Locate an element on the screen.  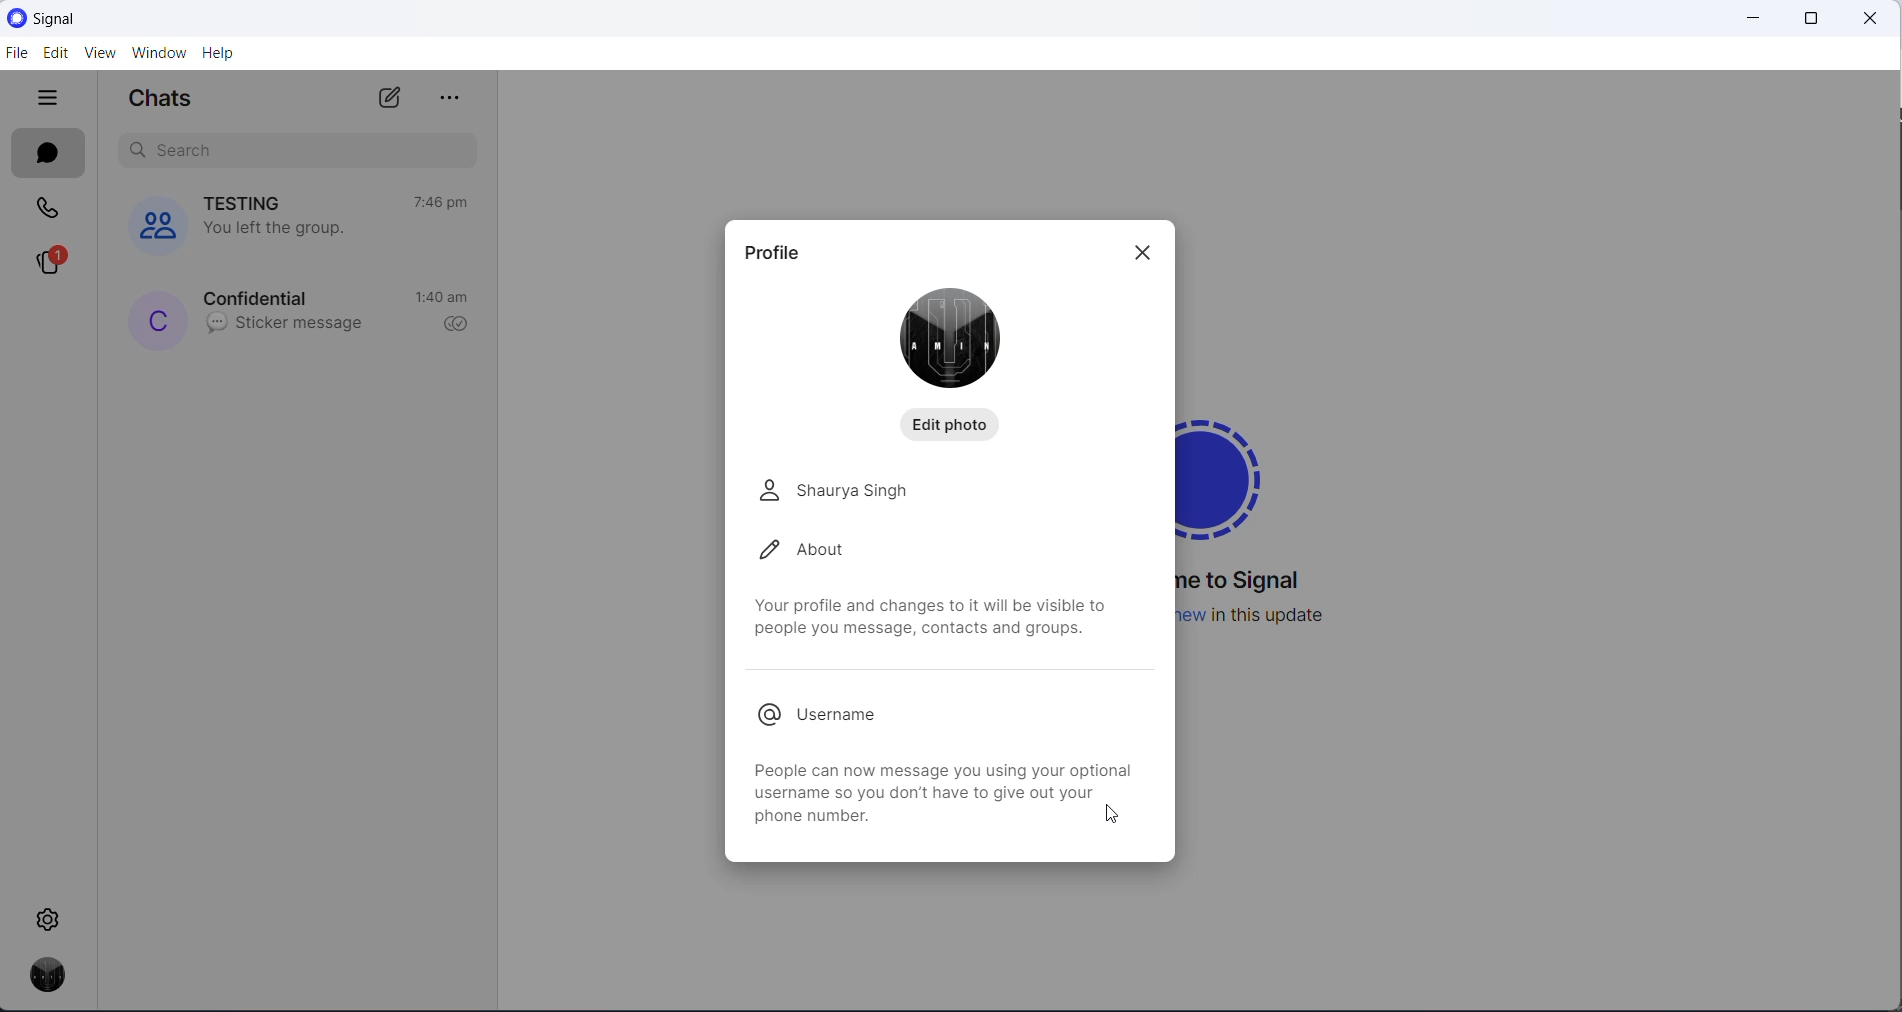
chats is located at coordinates (48, 154).